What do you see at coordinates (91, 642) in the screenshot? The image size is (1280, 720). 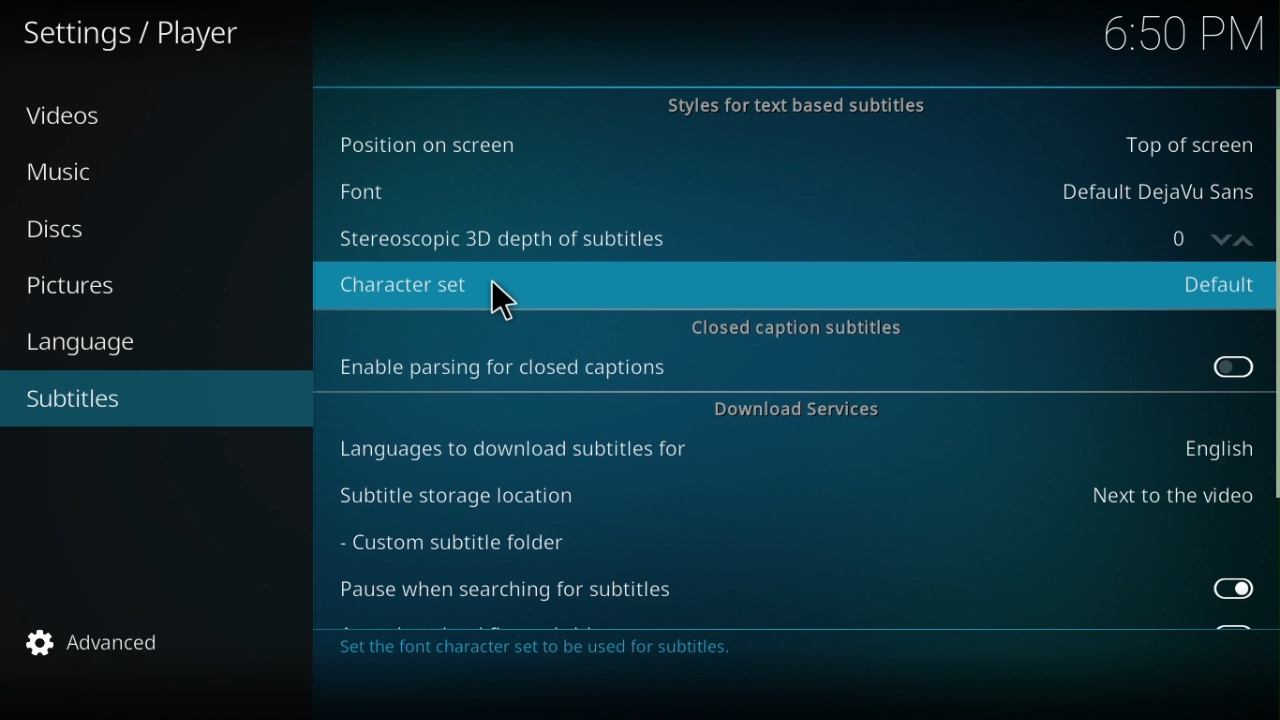 I see `Advanced` at bounding box center [91, 642].